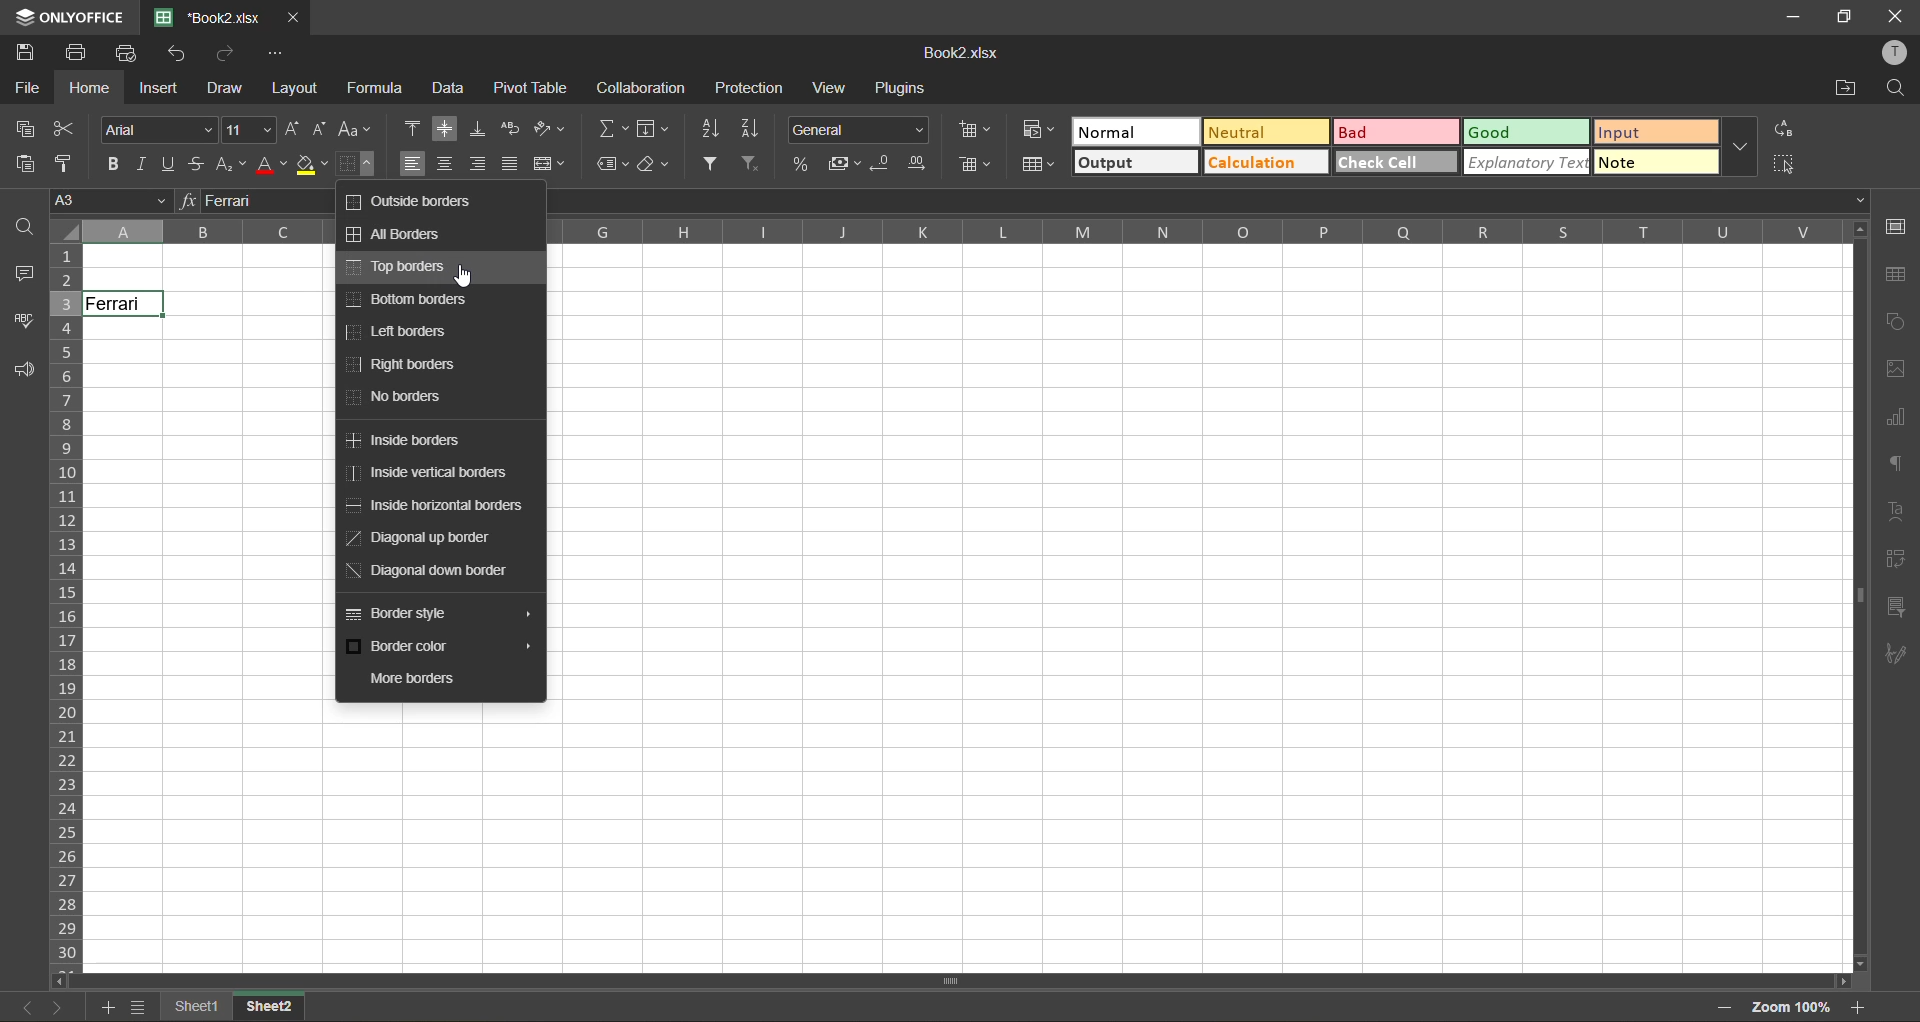 This screenshot has height=1022, width=1920. What do you see at coordinates (157, 130) in the screenshot?
I see `font style` at bounding box center [157, 130].